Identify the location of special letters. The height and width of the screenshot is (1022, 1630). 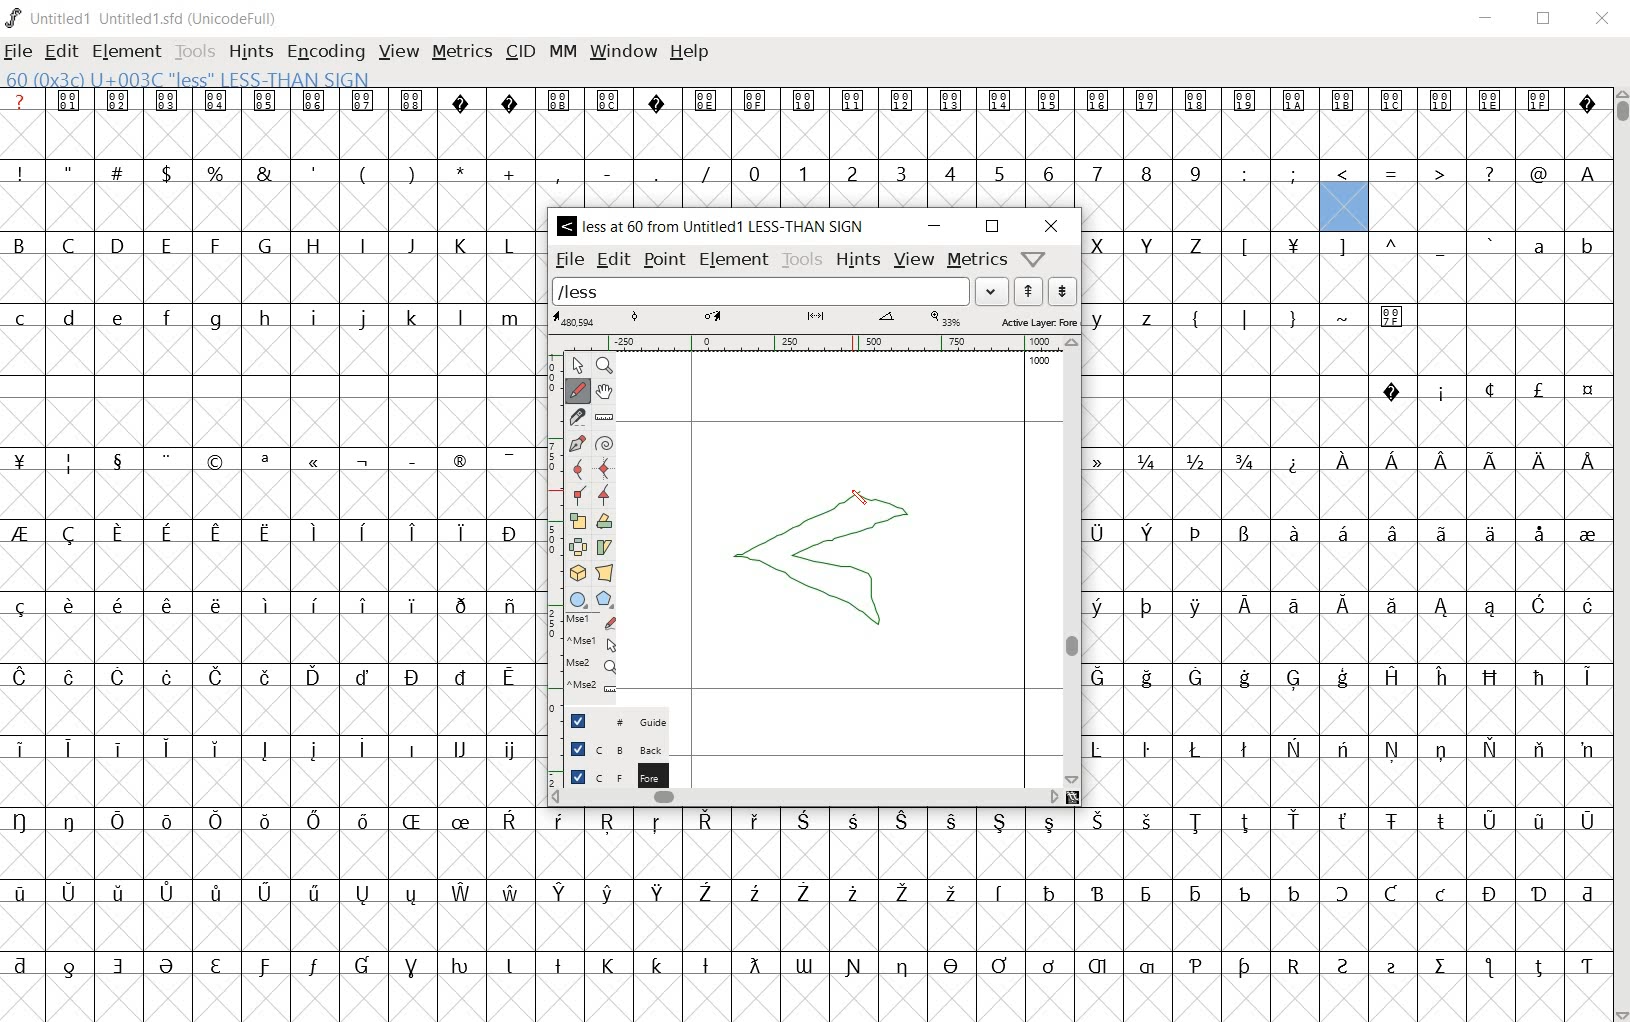
(809, 963).